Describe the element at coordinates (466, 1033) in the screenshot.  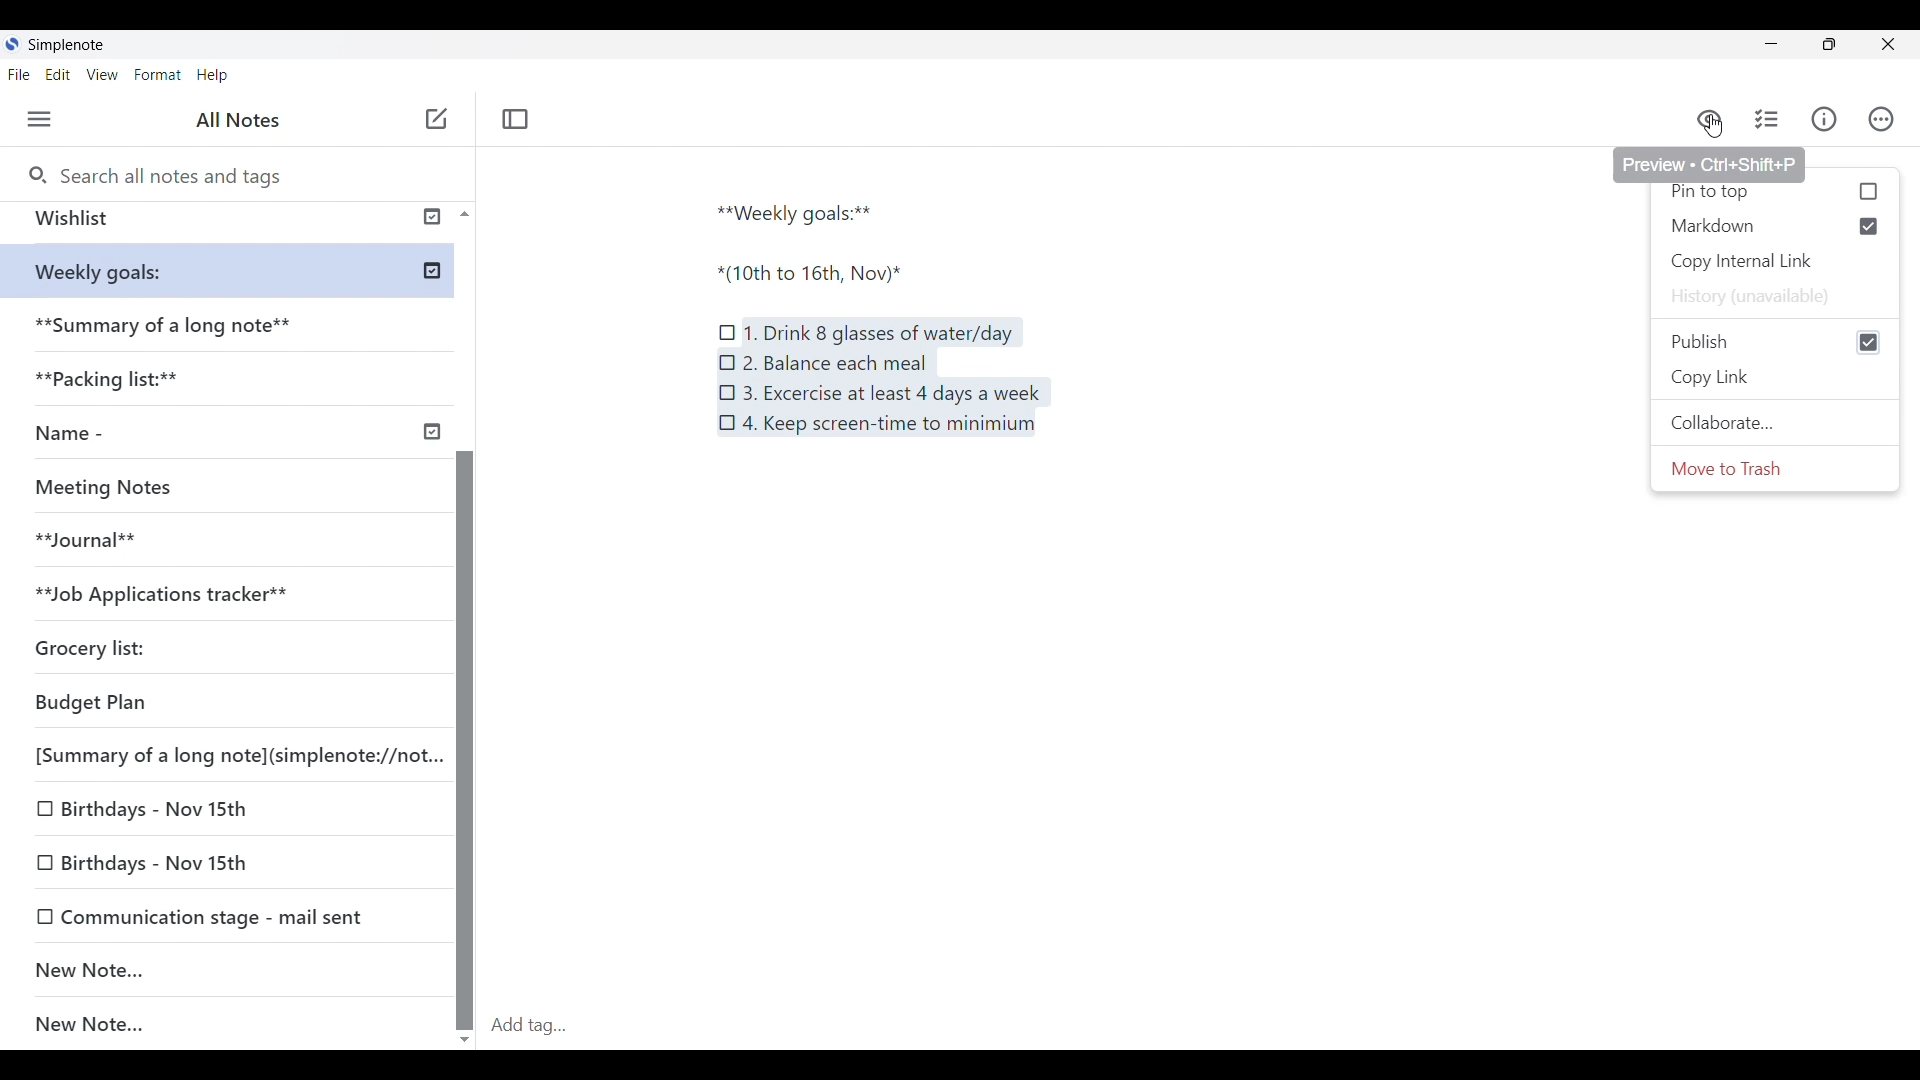
I see `scroll down button` at that location.